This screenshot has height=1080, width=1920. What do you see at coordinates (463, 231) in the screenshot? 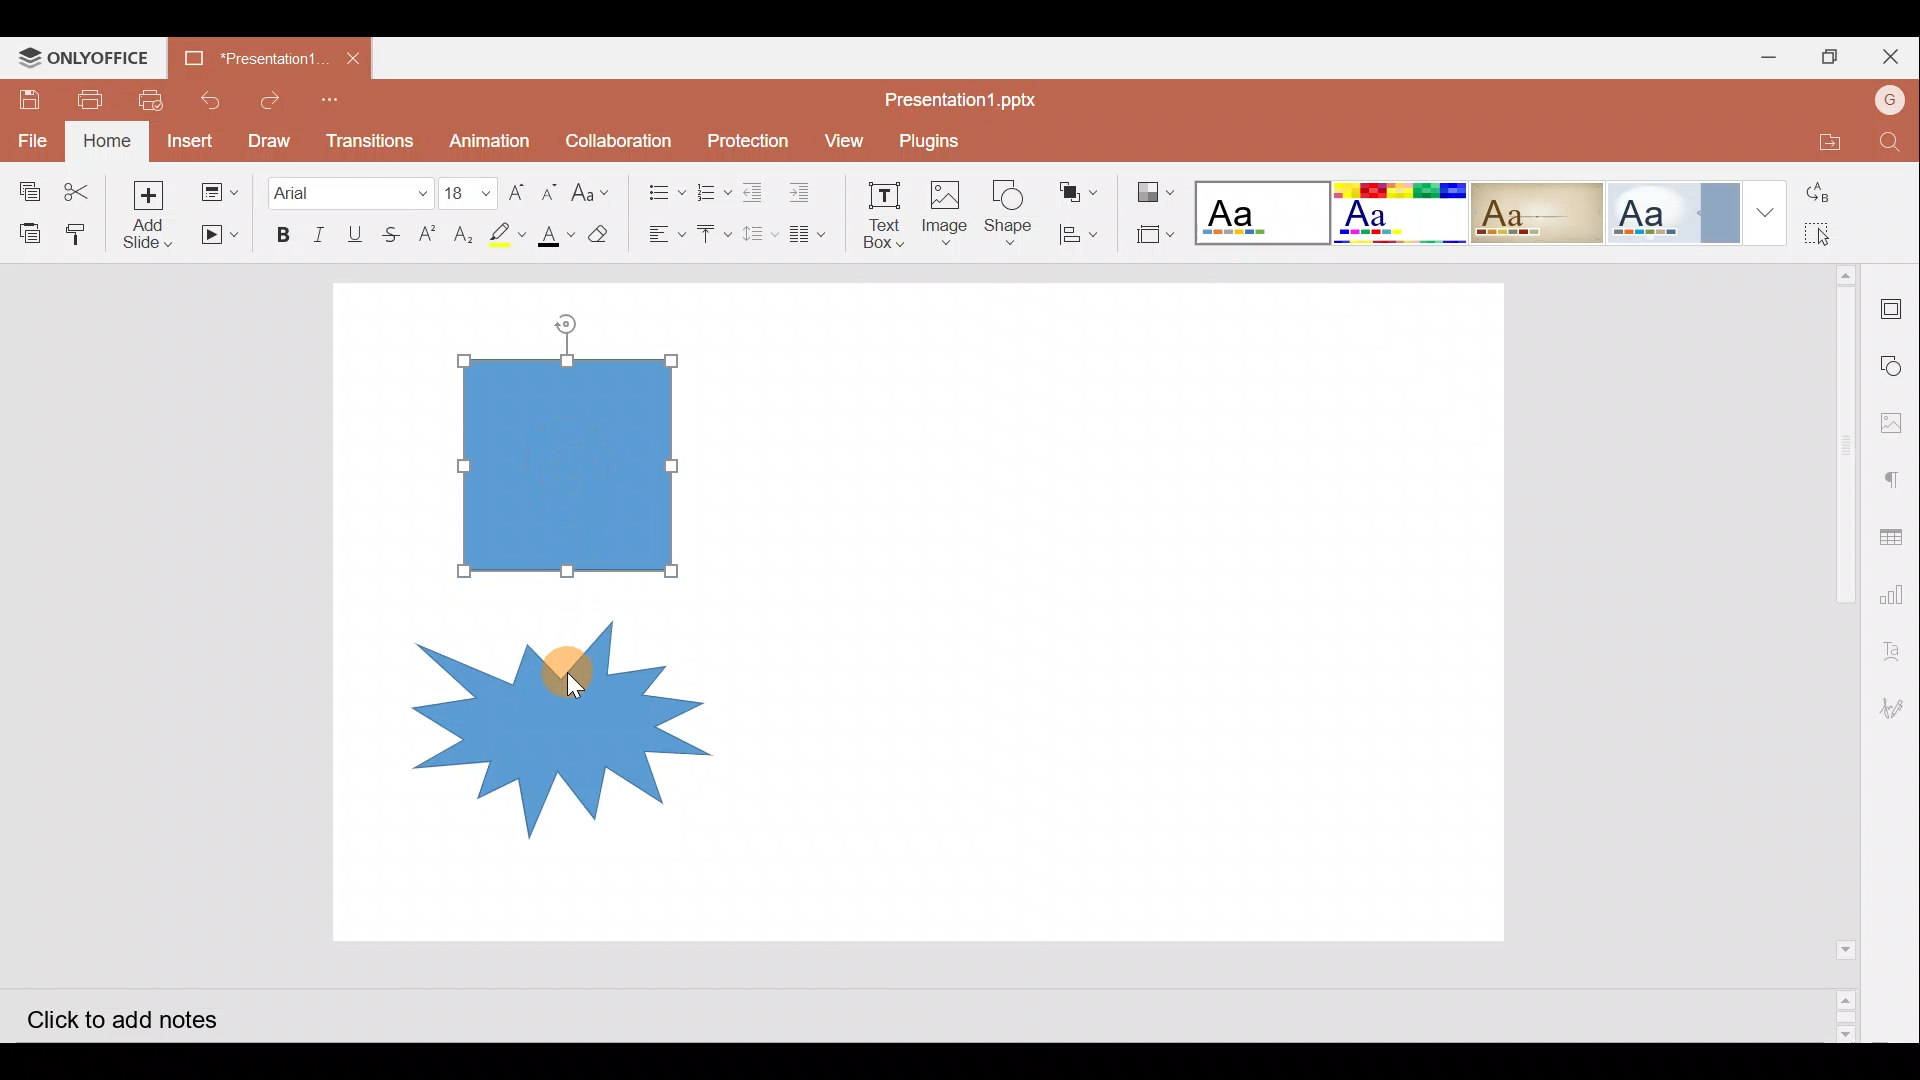
I see `Subscript` at bounding box center [463, 231].